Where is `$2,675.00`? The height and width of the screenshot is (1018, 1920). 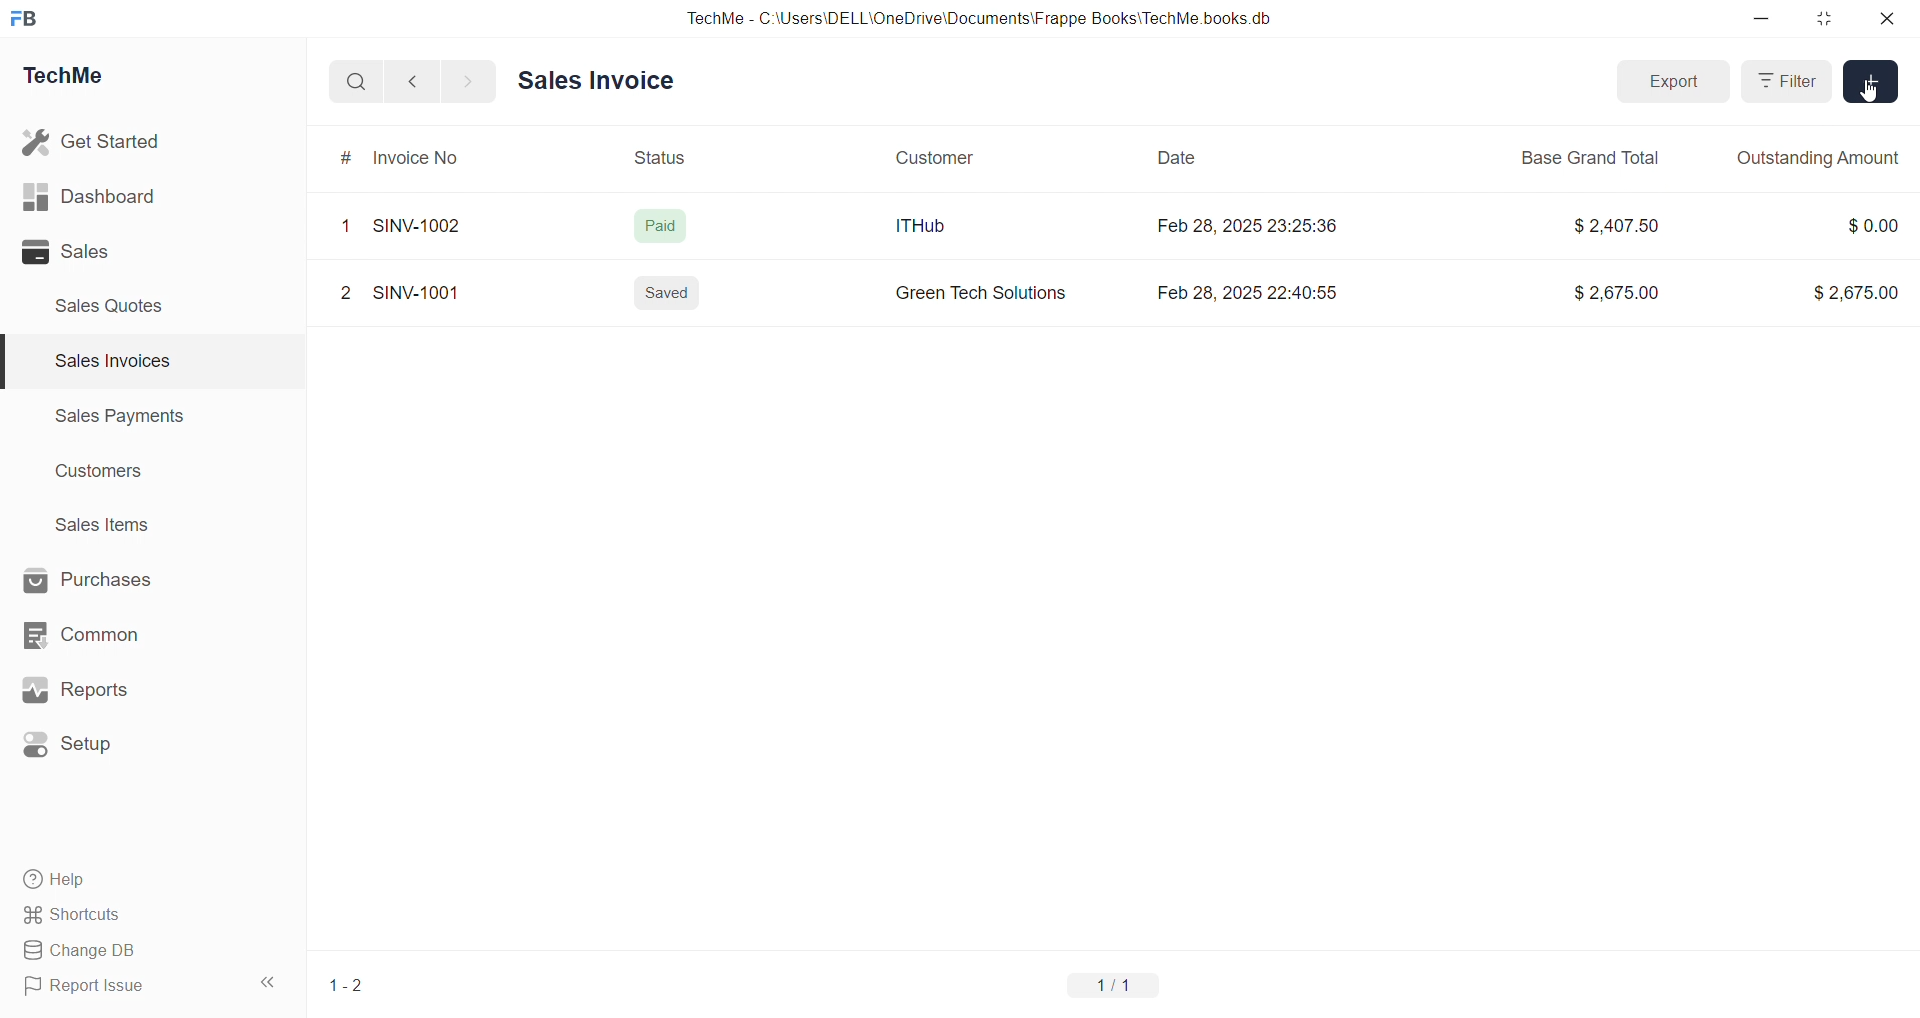
$2,675.00 is located at coordinates (1847, 290).